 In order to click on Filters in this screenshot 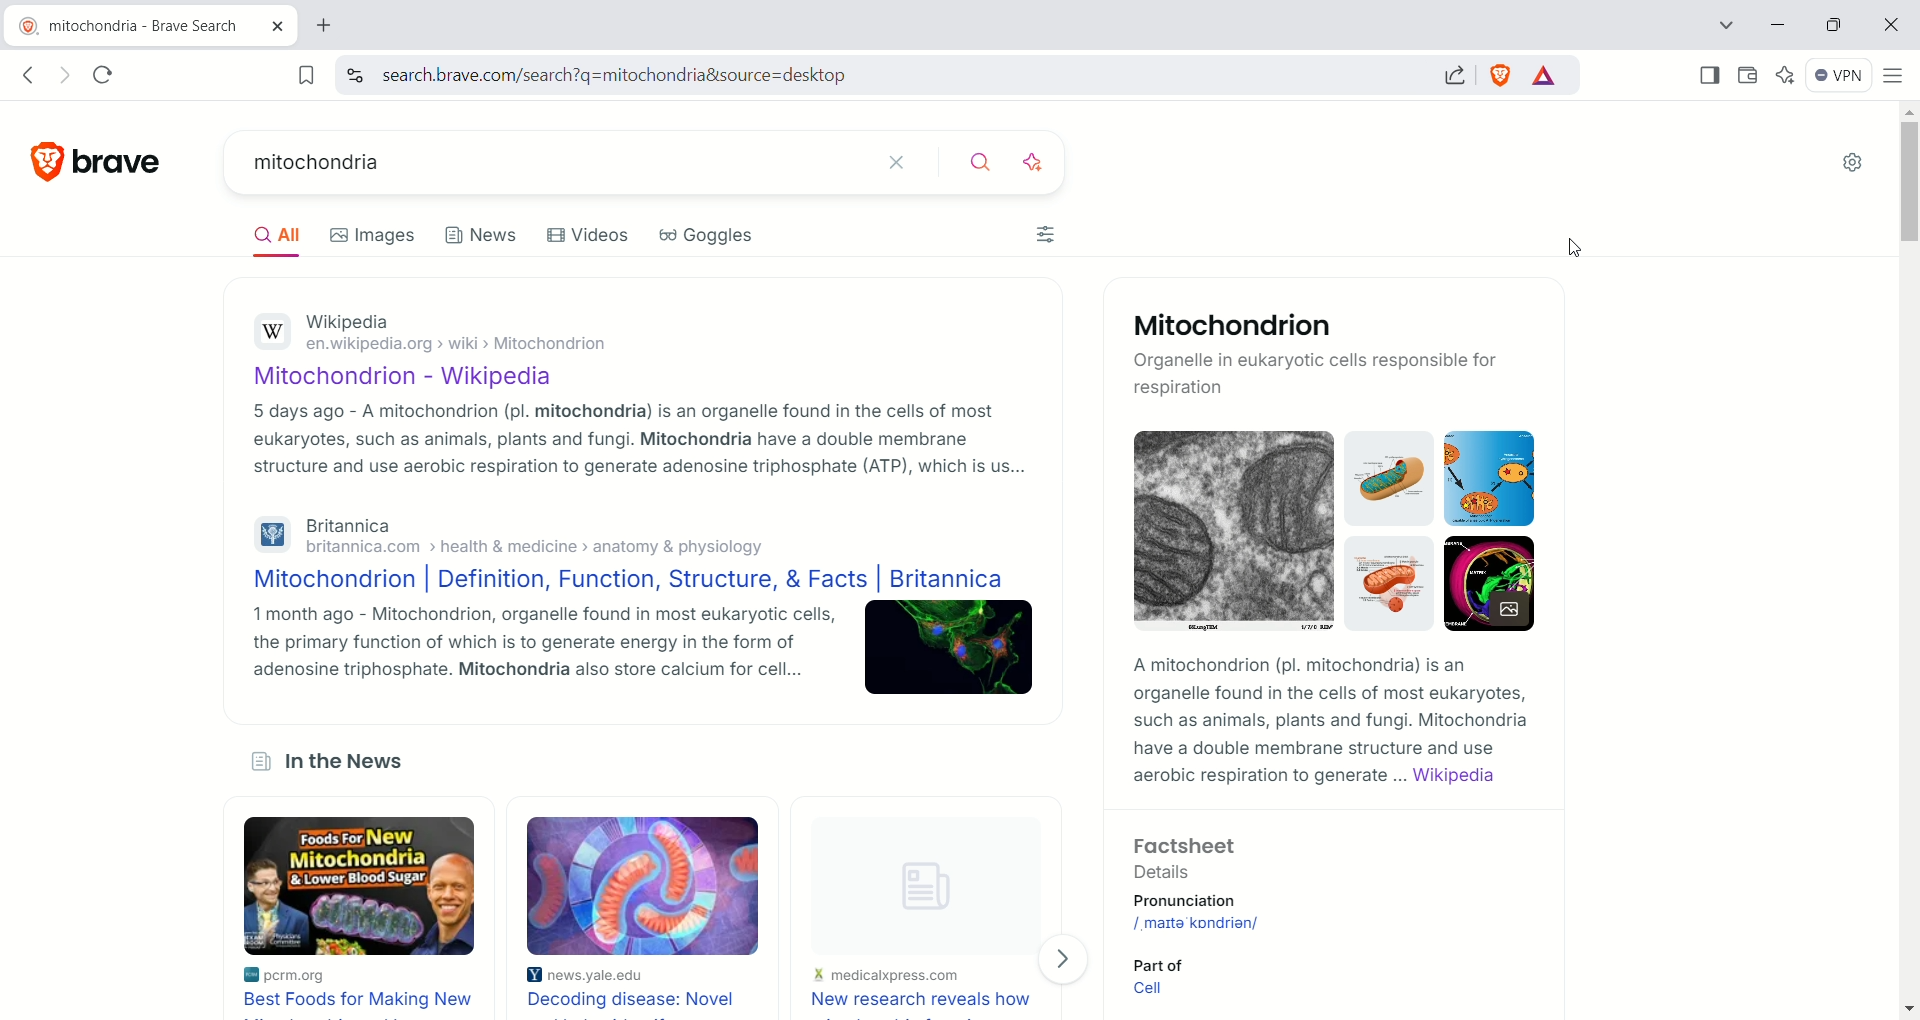, I will do `click(1048, 235)`.